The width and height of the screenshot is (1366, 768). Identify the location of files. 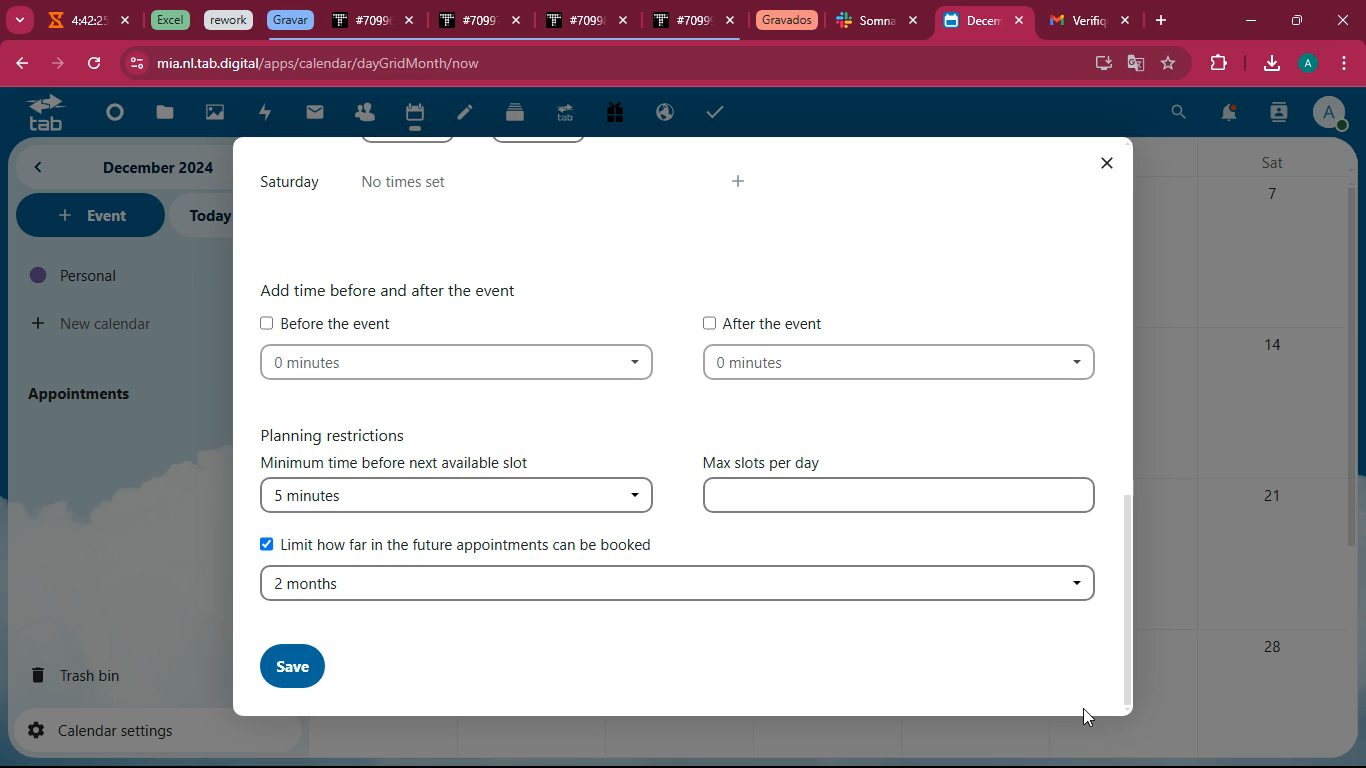
(517, 112).